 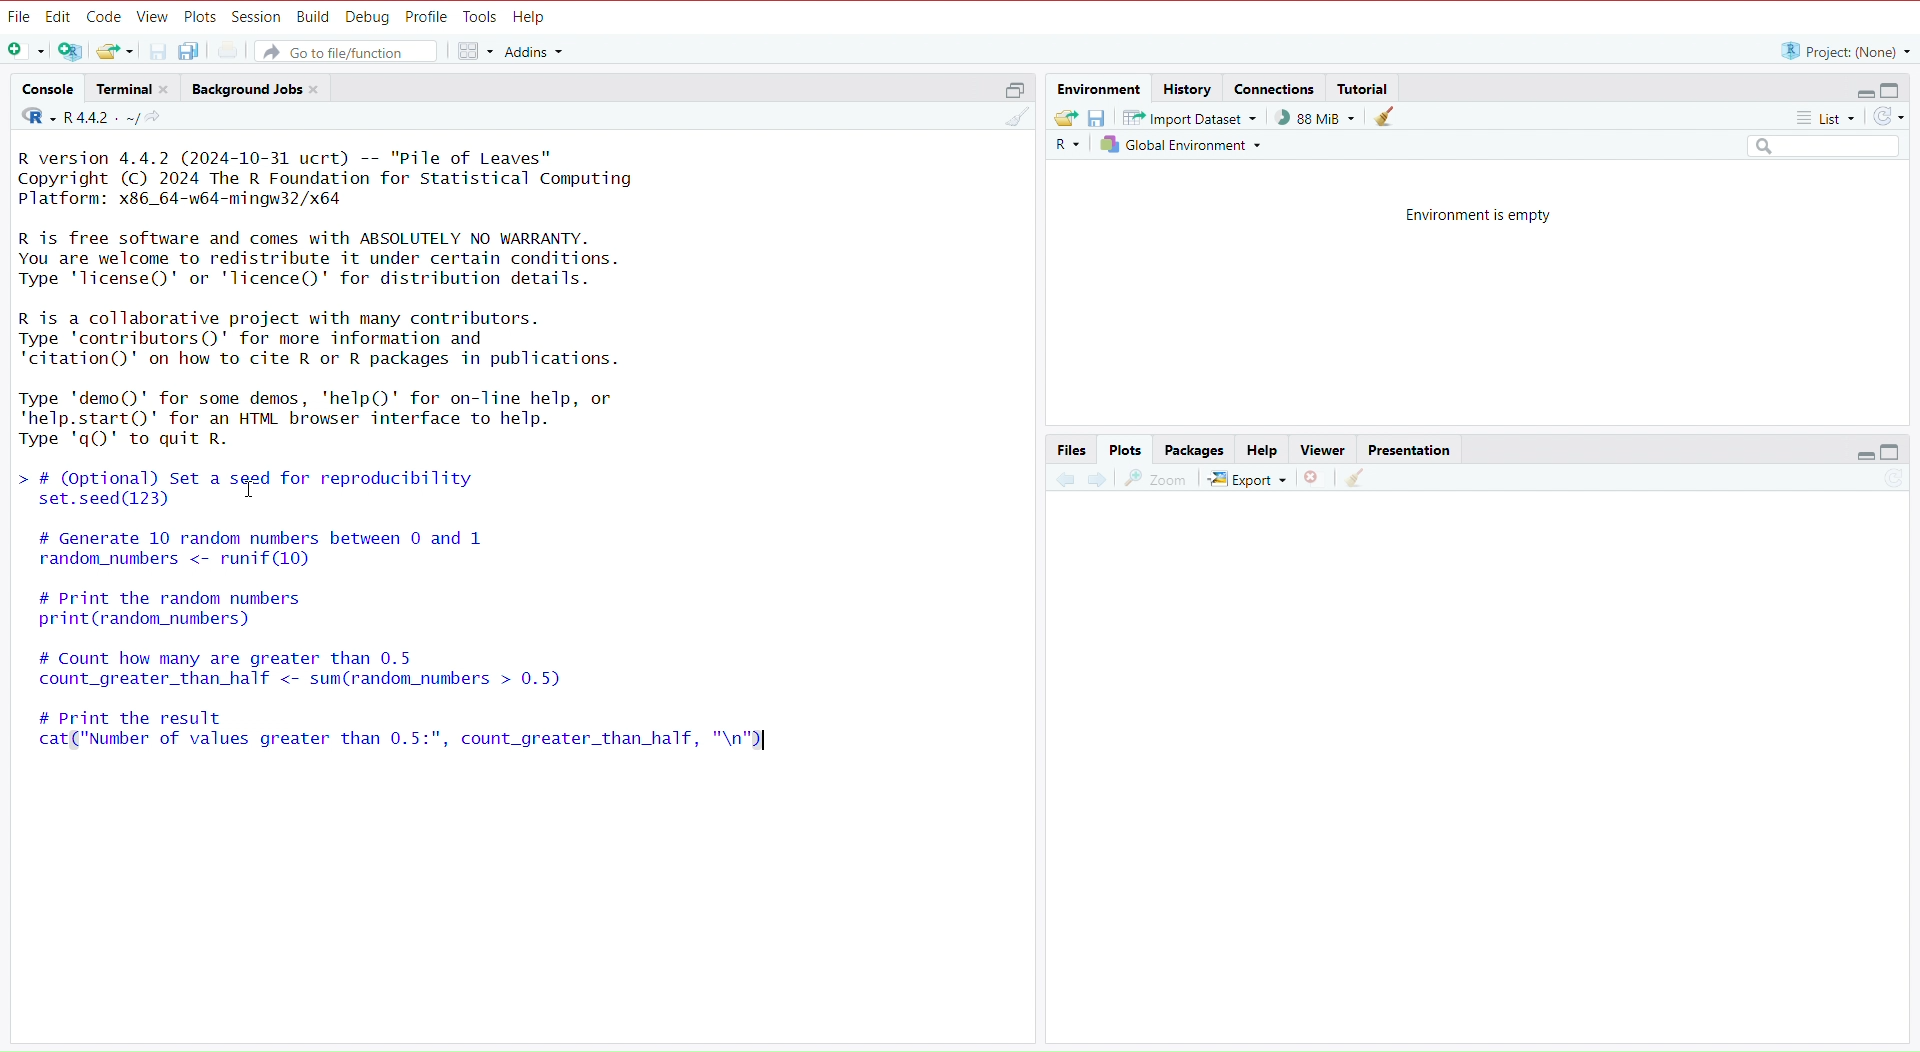 I want to click on Half height, so click(x=1014, y=87).